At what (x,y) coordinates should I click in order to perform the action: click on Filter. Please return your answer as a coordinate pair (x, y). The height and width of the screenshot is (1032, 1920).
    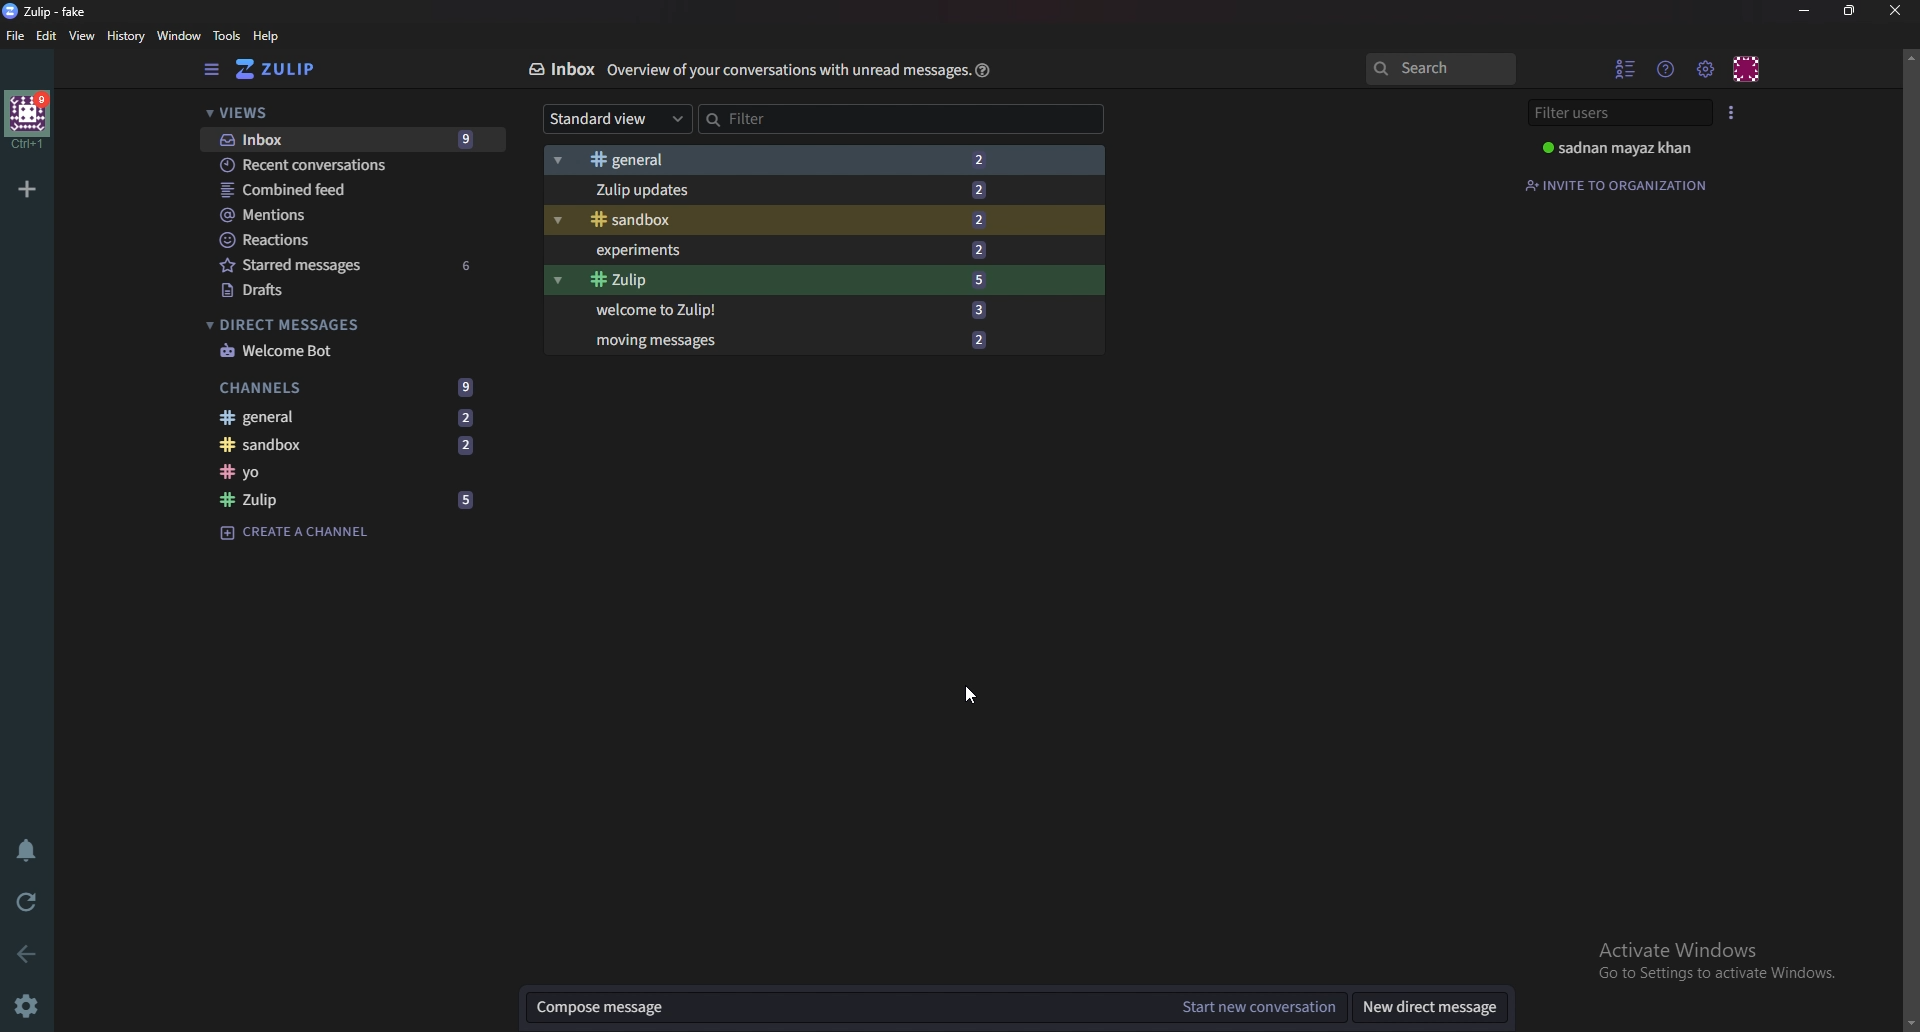
    Looking at the image, I should click on (901, 118).